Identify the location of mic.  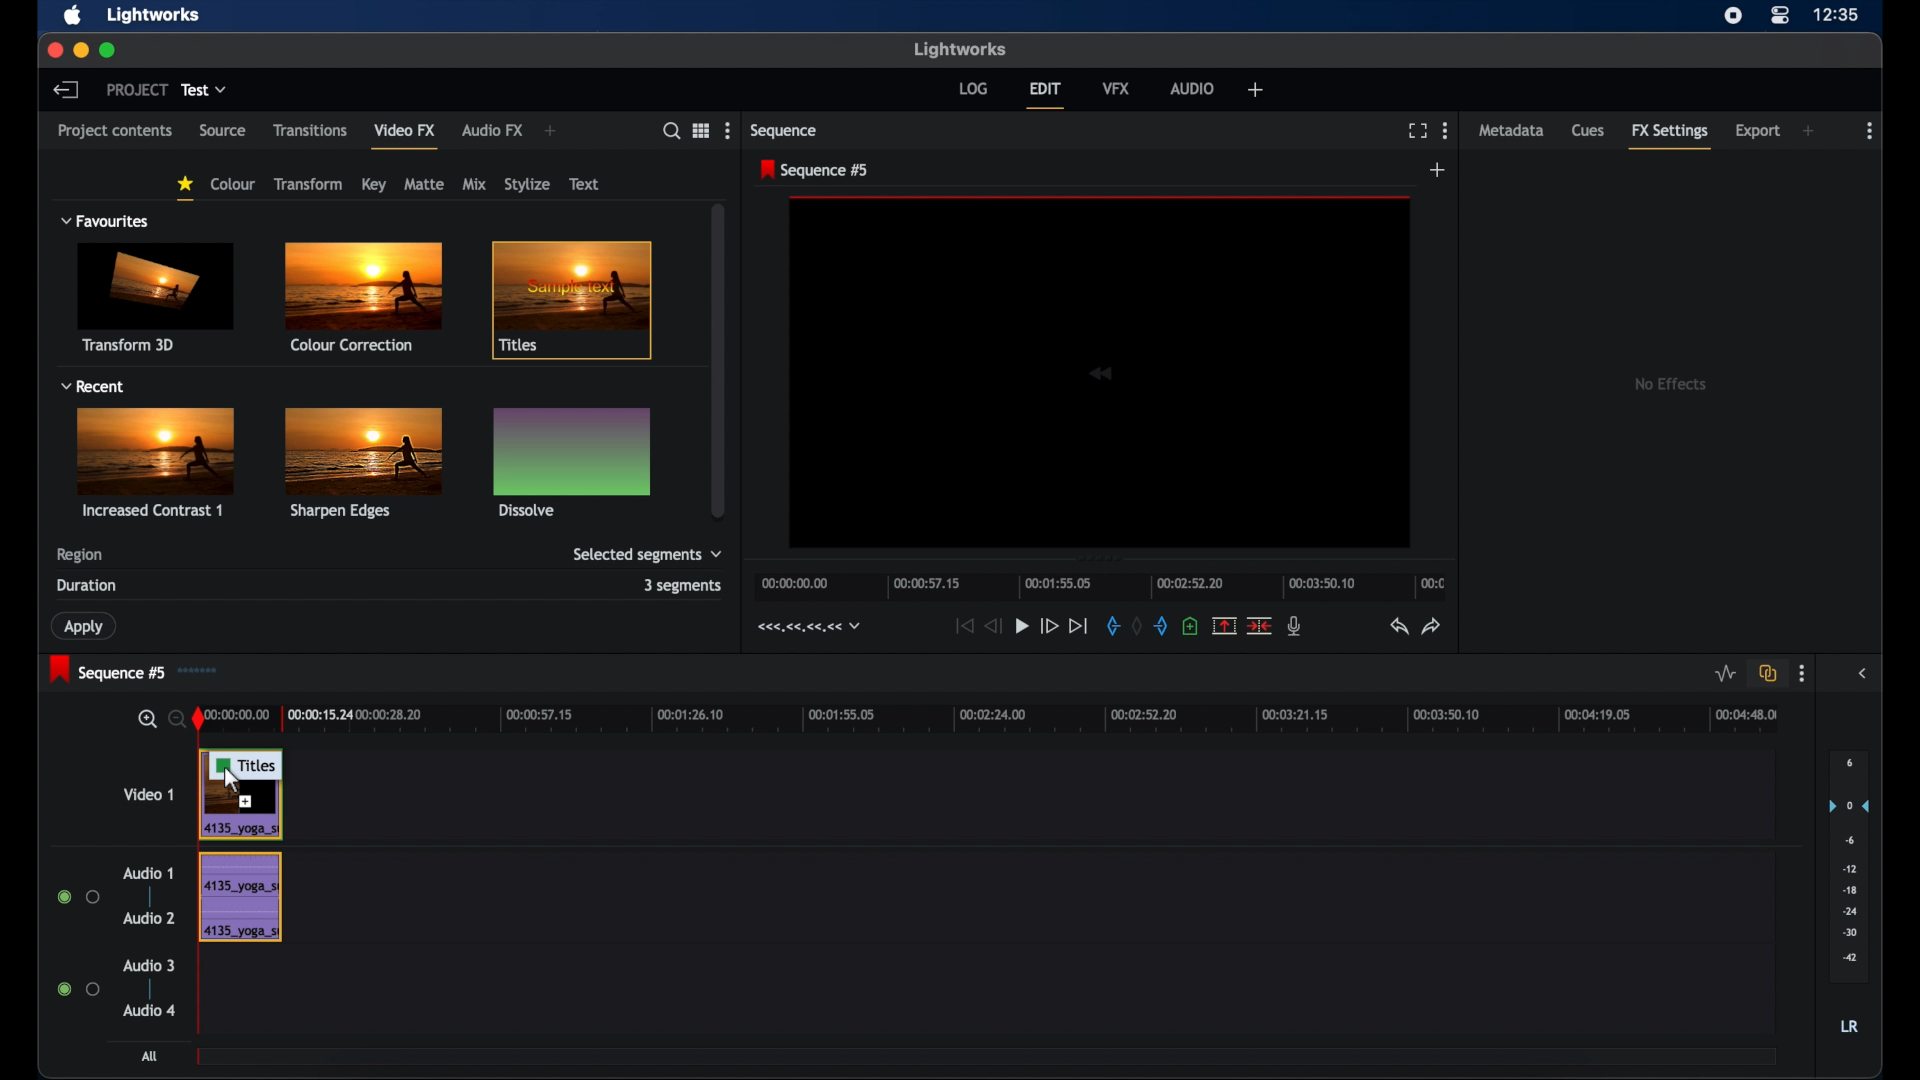
(1296, 626).